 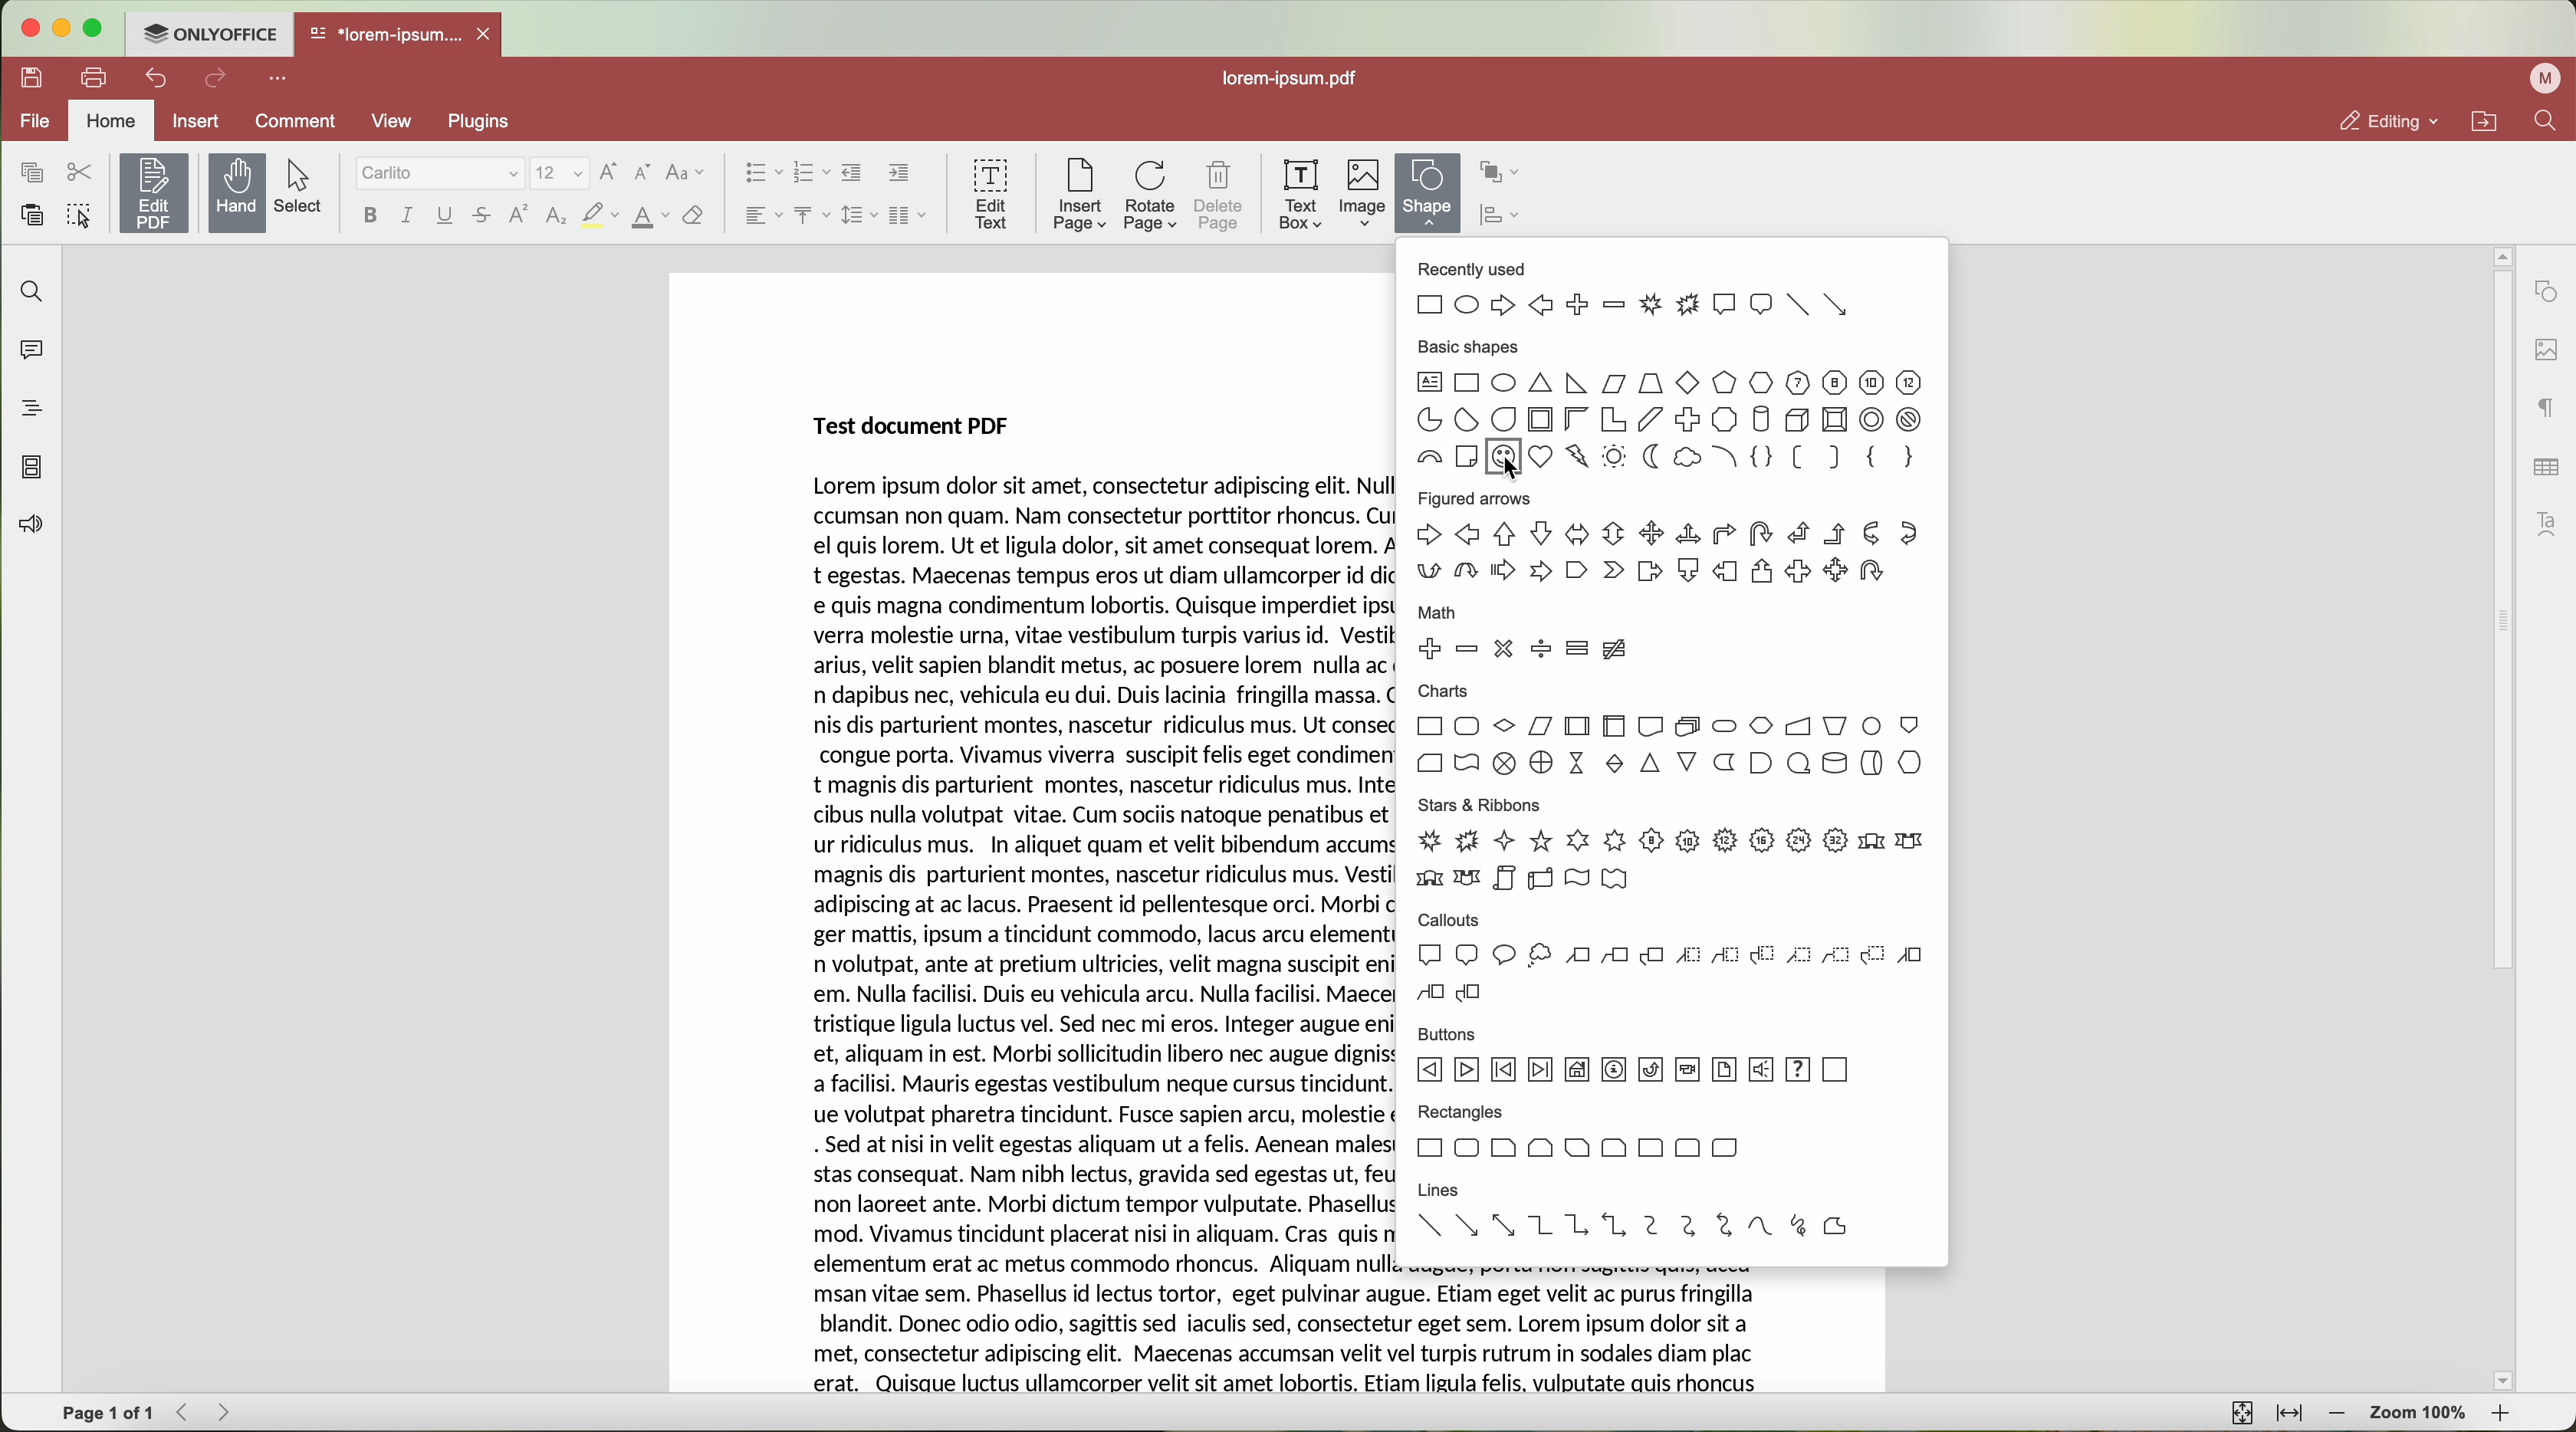 I want to click on shape settings, so click(x=2546, y=291).